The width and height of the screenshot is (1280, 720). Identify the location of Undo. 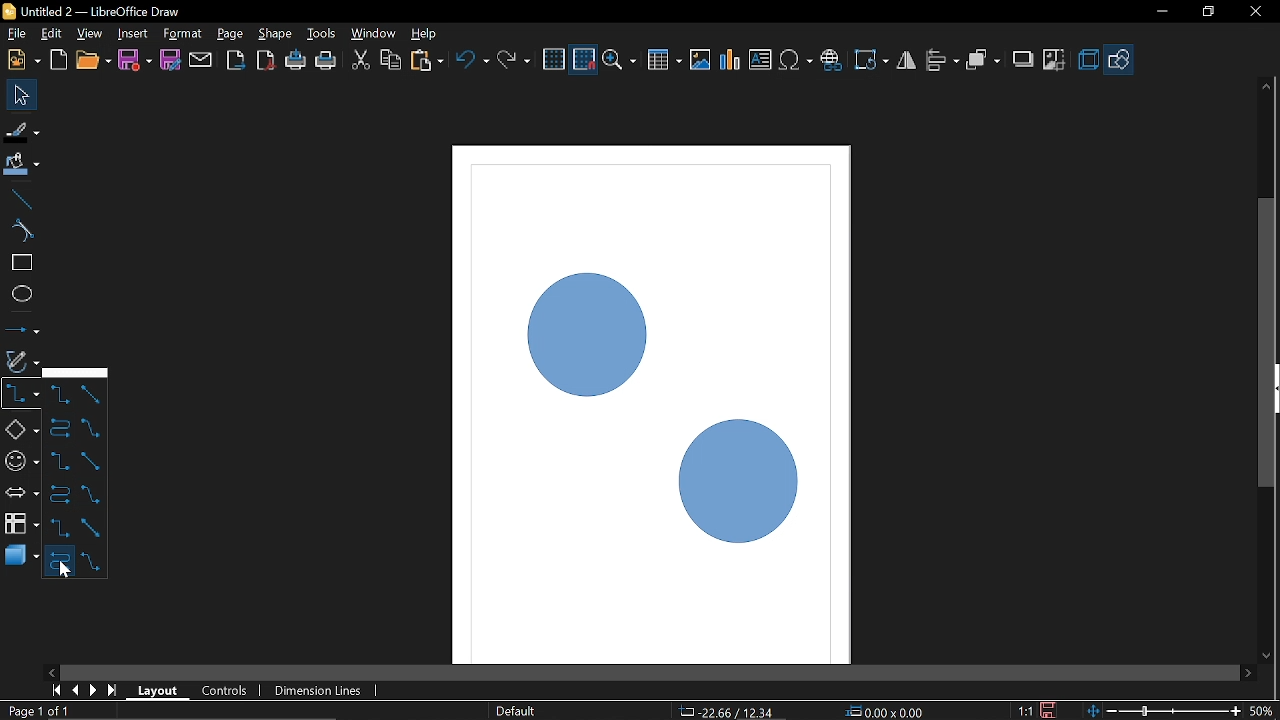
(472, 59).